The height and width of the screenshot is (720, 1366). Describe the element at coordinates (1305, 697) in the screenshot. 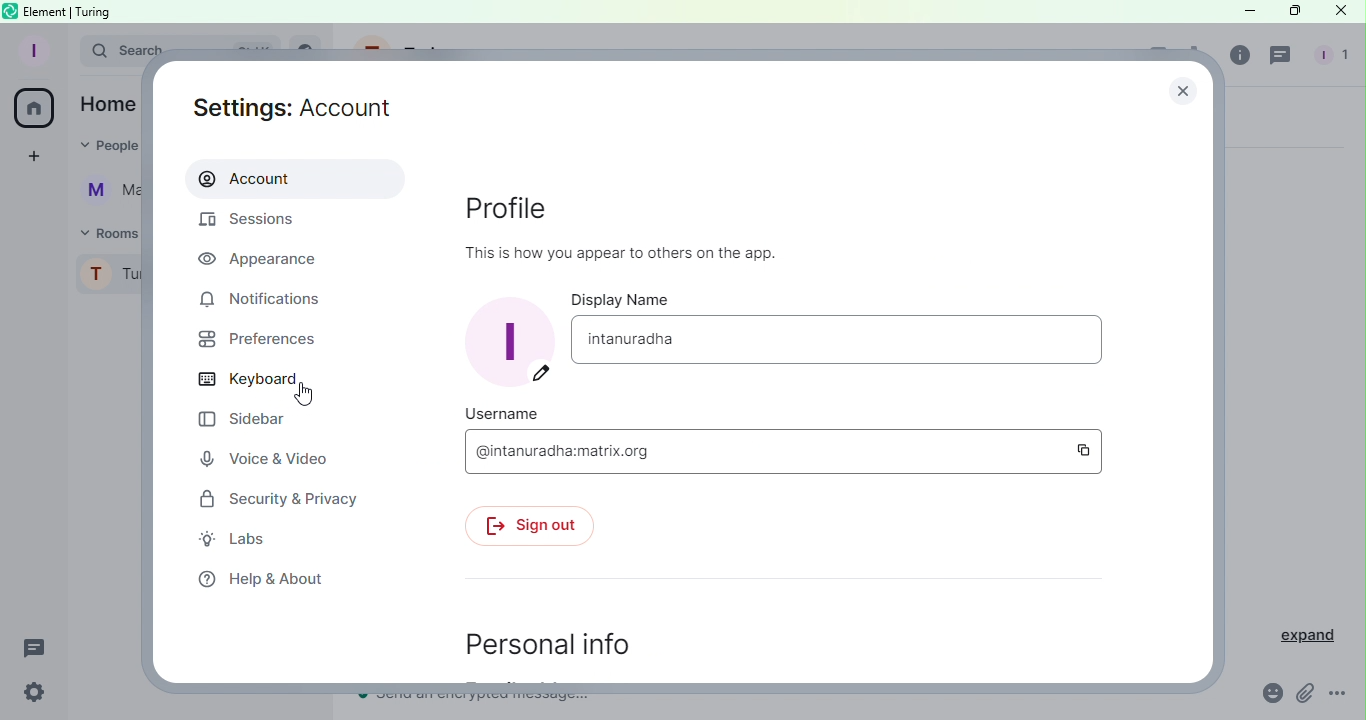

I see `Attachment` at that location.